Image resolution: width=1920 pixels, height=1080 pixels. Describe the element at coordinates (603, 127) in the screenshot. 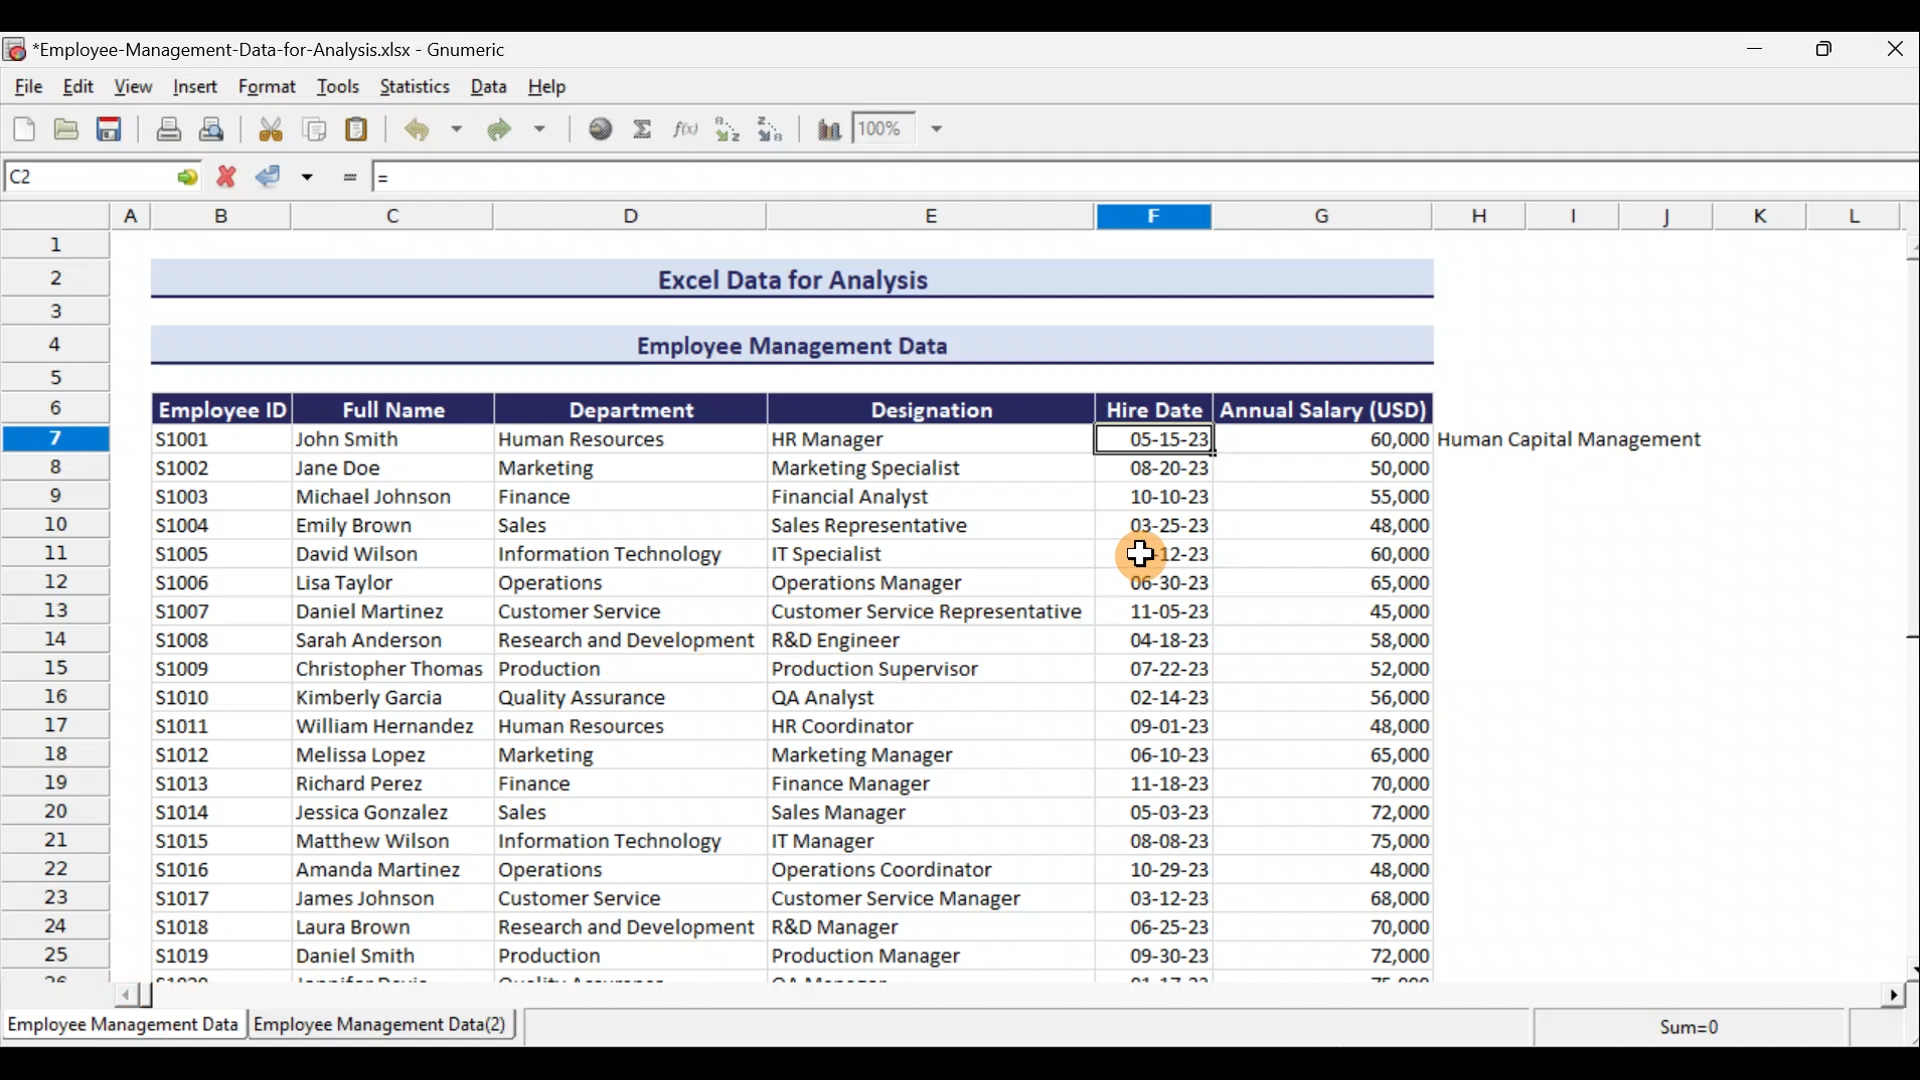

I see `Insert hyperlink` at that location.